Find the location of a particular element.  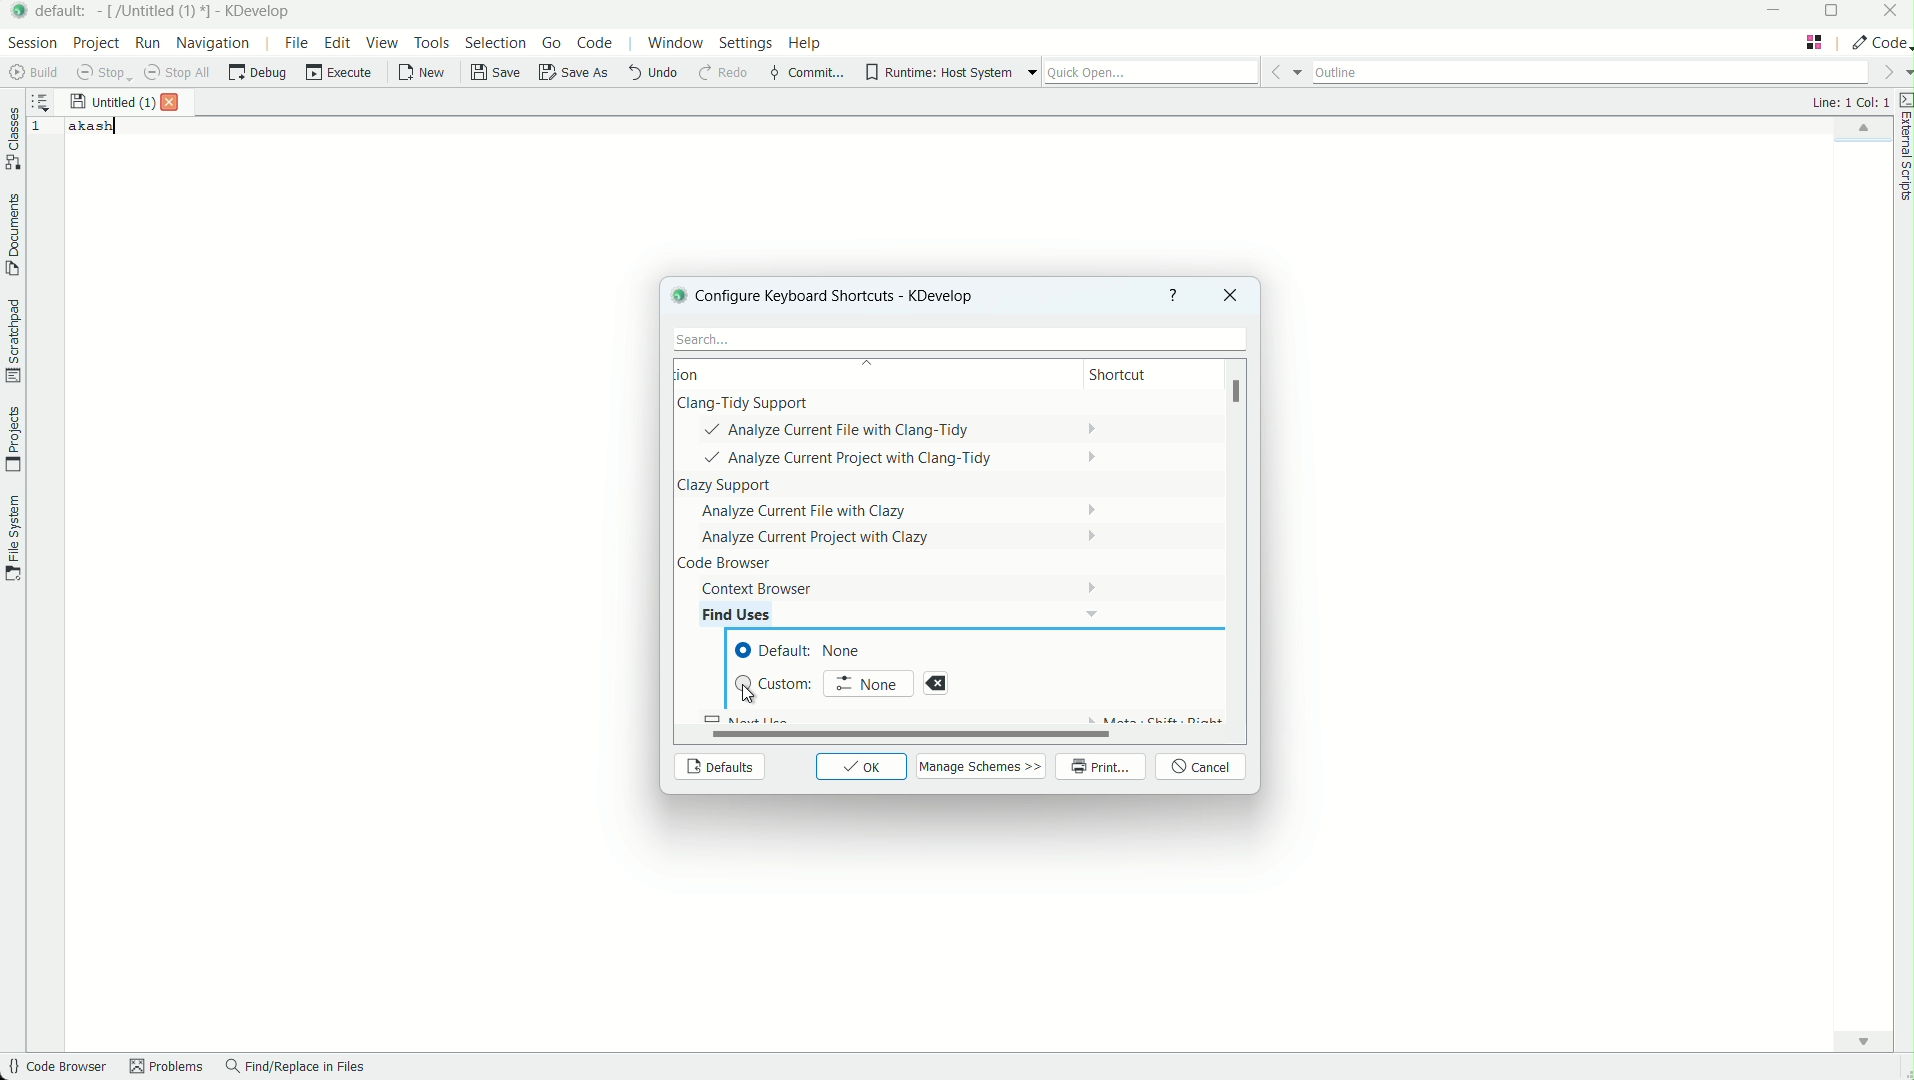

help is located at coordinates (1174, 295).